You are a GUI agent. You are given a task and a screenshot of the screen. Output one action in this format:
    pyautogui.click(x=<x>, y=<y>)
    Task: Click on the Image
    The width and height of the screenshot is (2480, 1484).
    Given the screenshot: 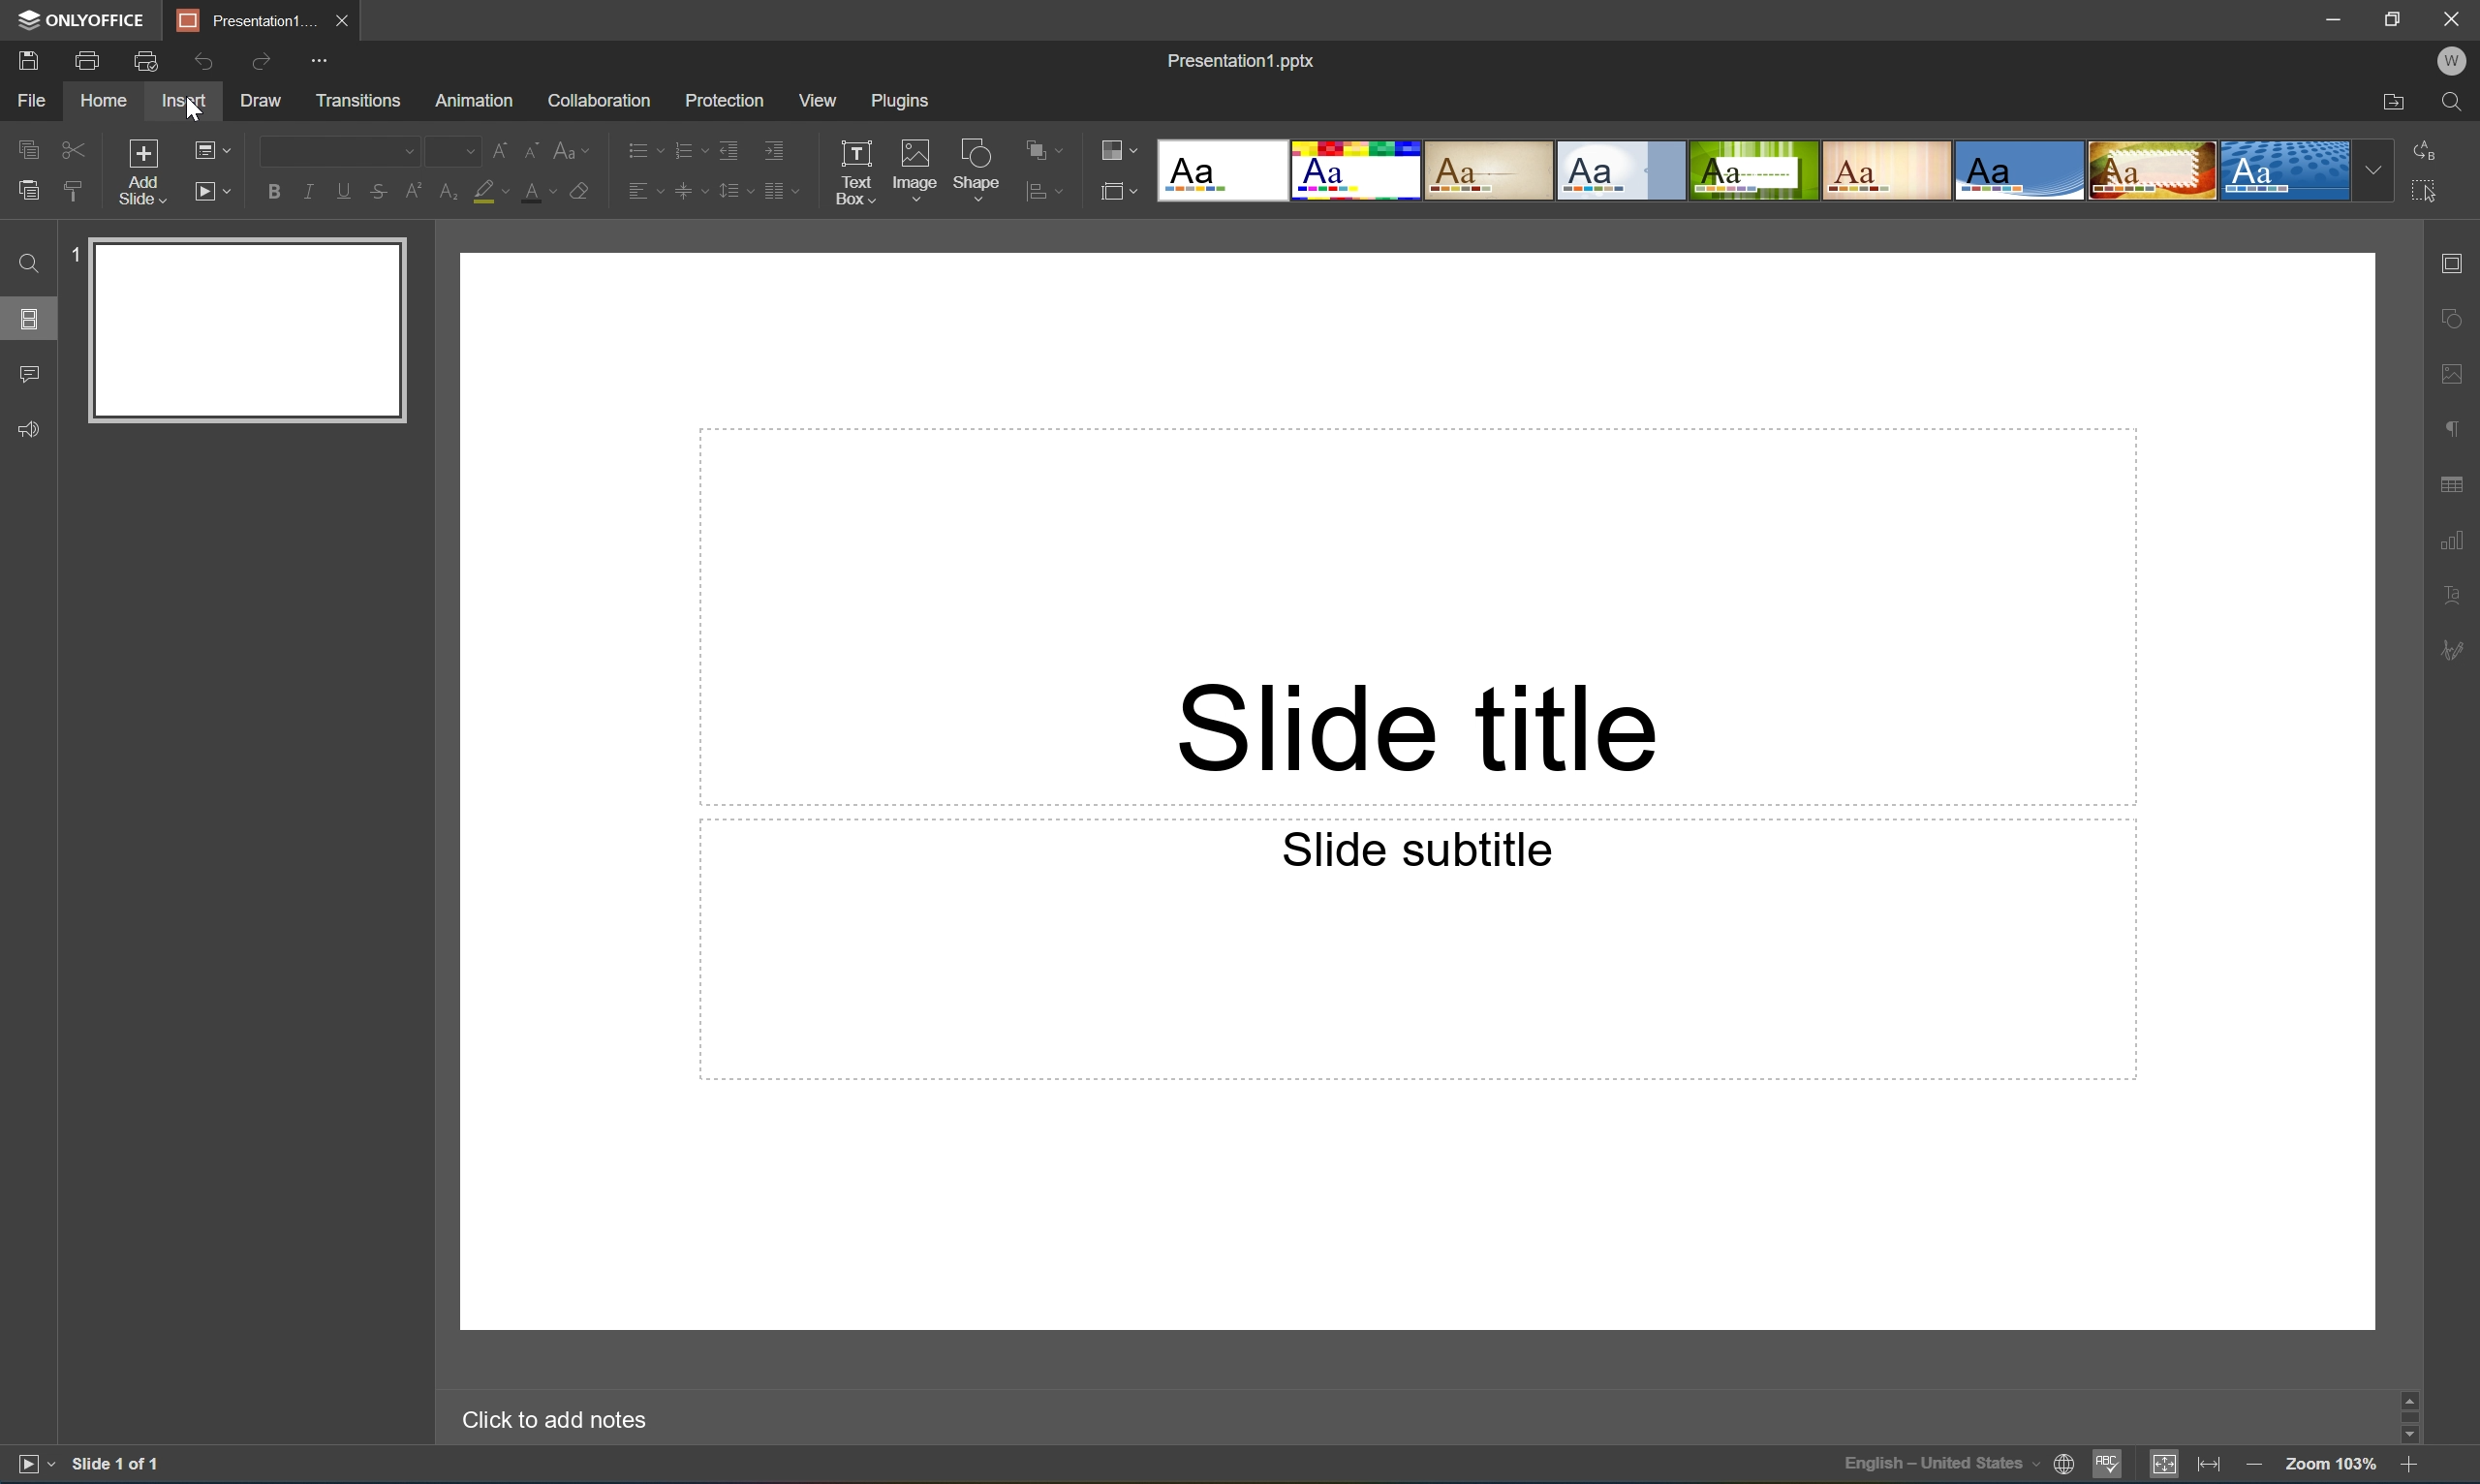 What is the action you would take?
    pyautogui.click(x=916, y=167)
    